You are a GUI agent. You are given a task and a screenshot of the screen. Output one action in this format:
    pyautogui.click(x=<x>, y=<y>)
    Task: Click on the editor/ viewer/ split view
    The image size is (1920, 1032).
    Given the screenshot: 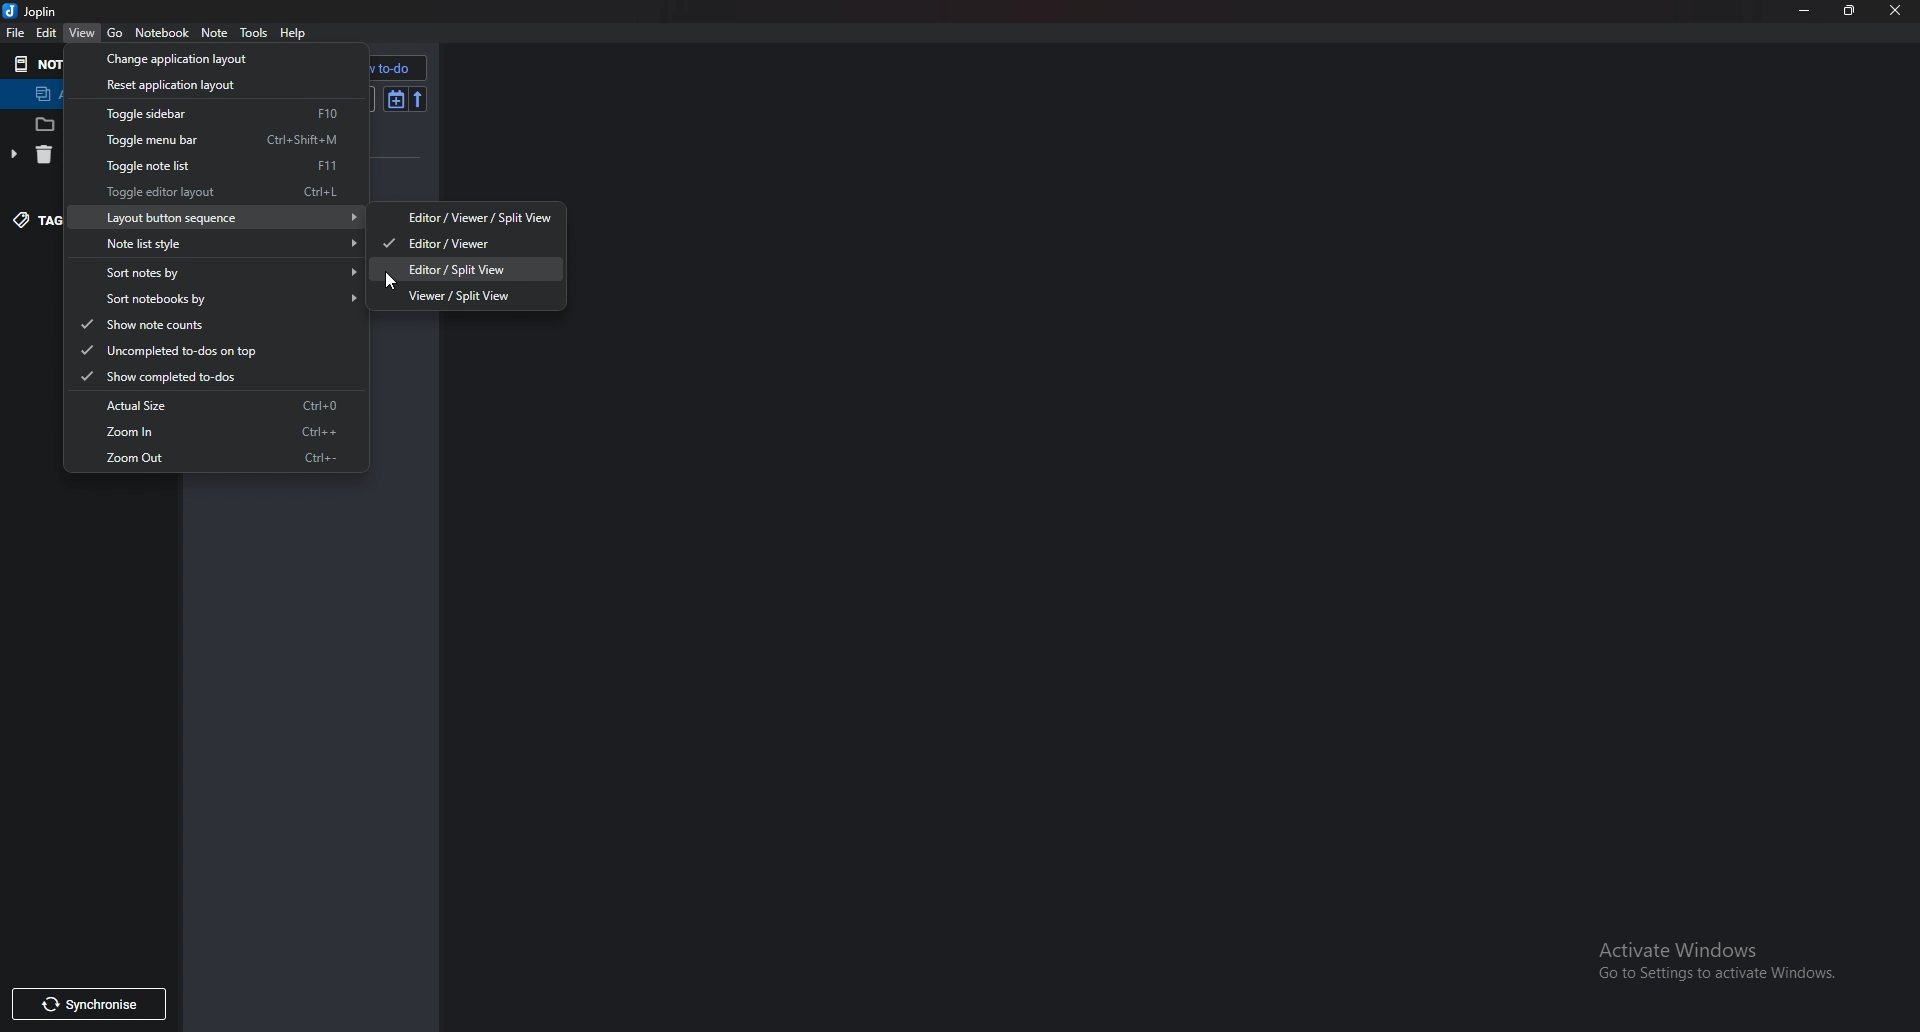 What is the action you would take?
    pyautogui.click(x=470, y=215)
    